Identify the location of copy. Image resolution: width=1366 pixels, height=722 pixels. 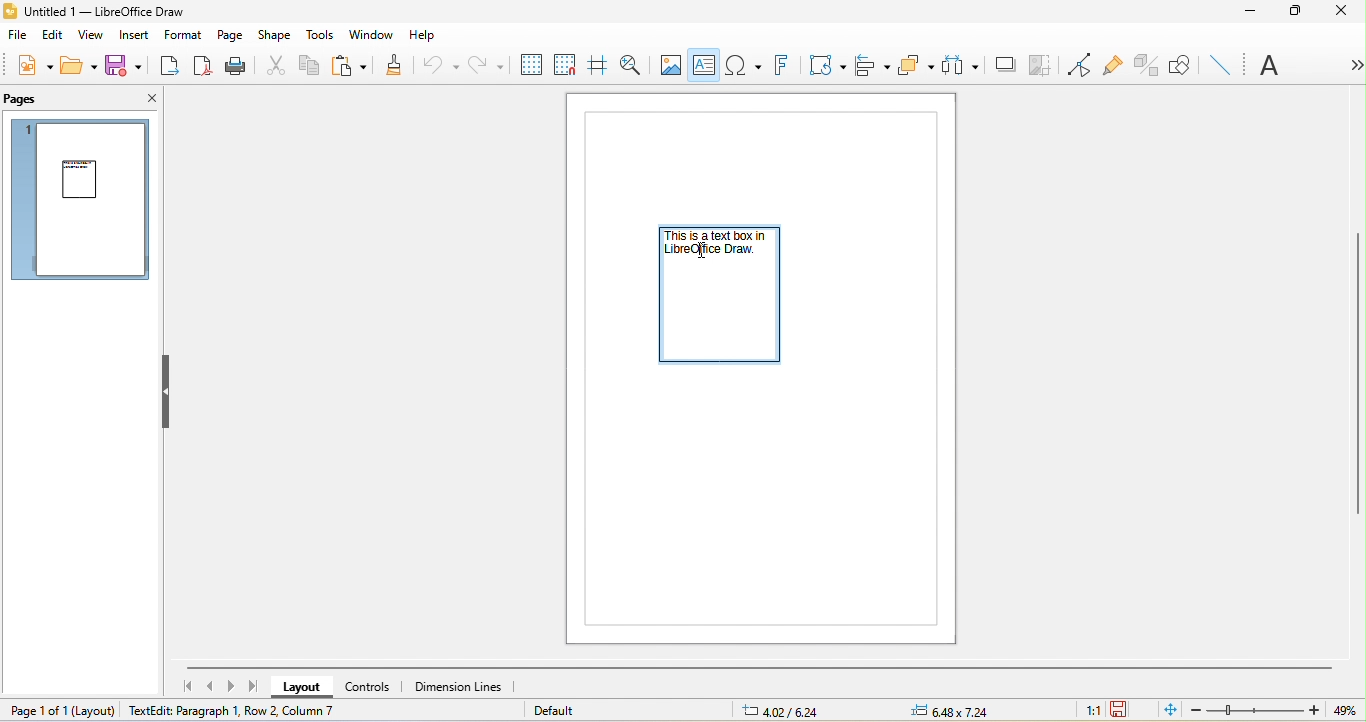
(312, 68).